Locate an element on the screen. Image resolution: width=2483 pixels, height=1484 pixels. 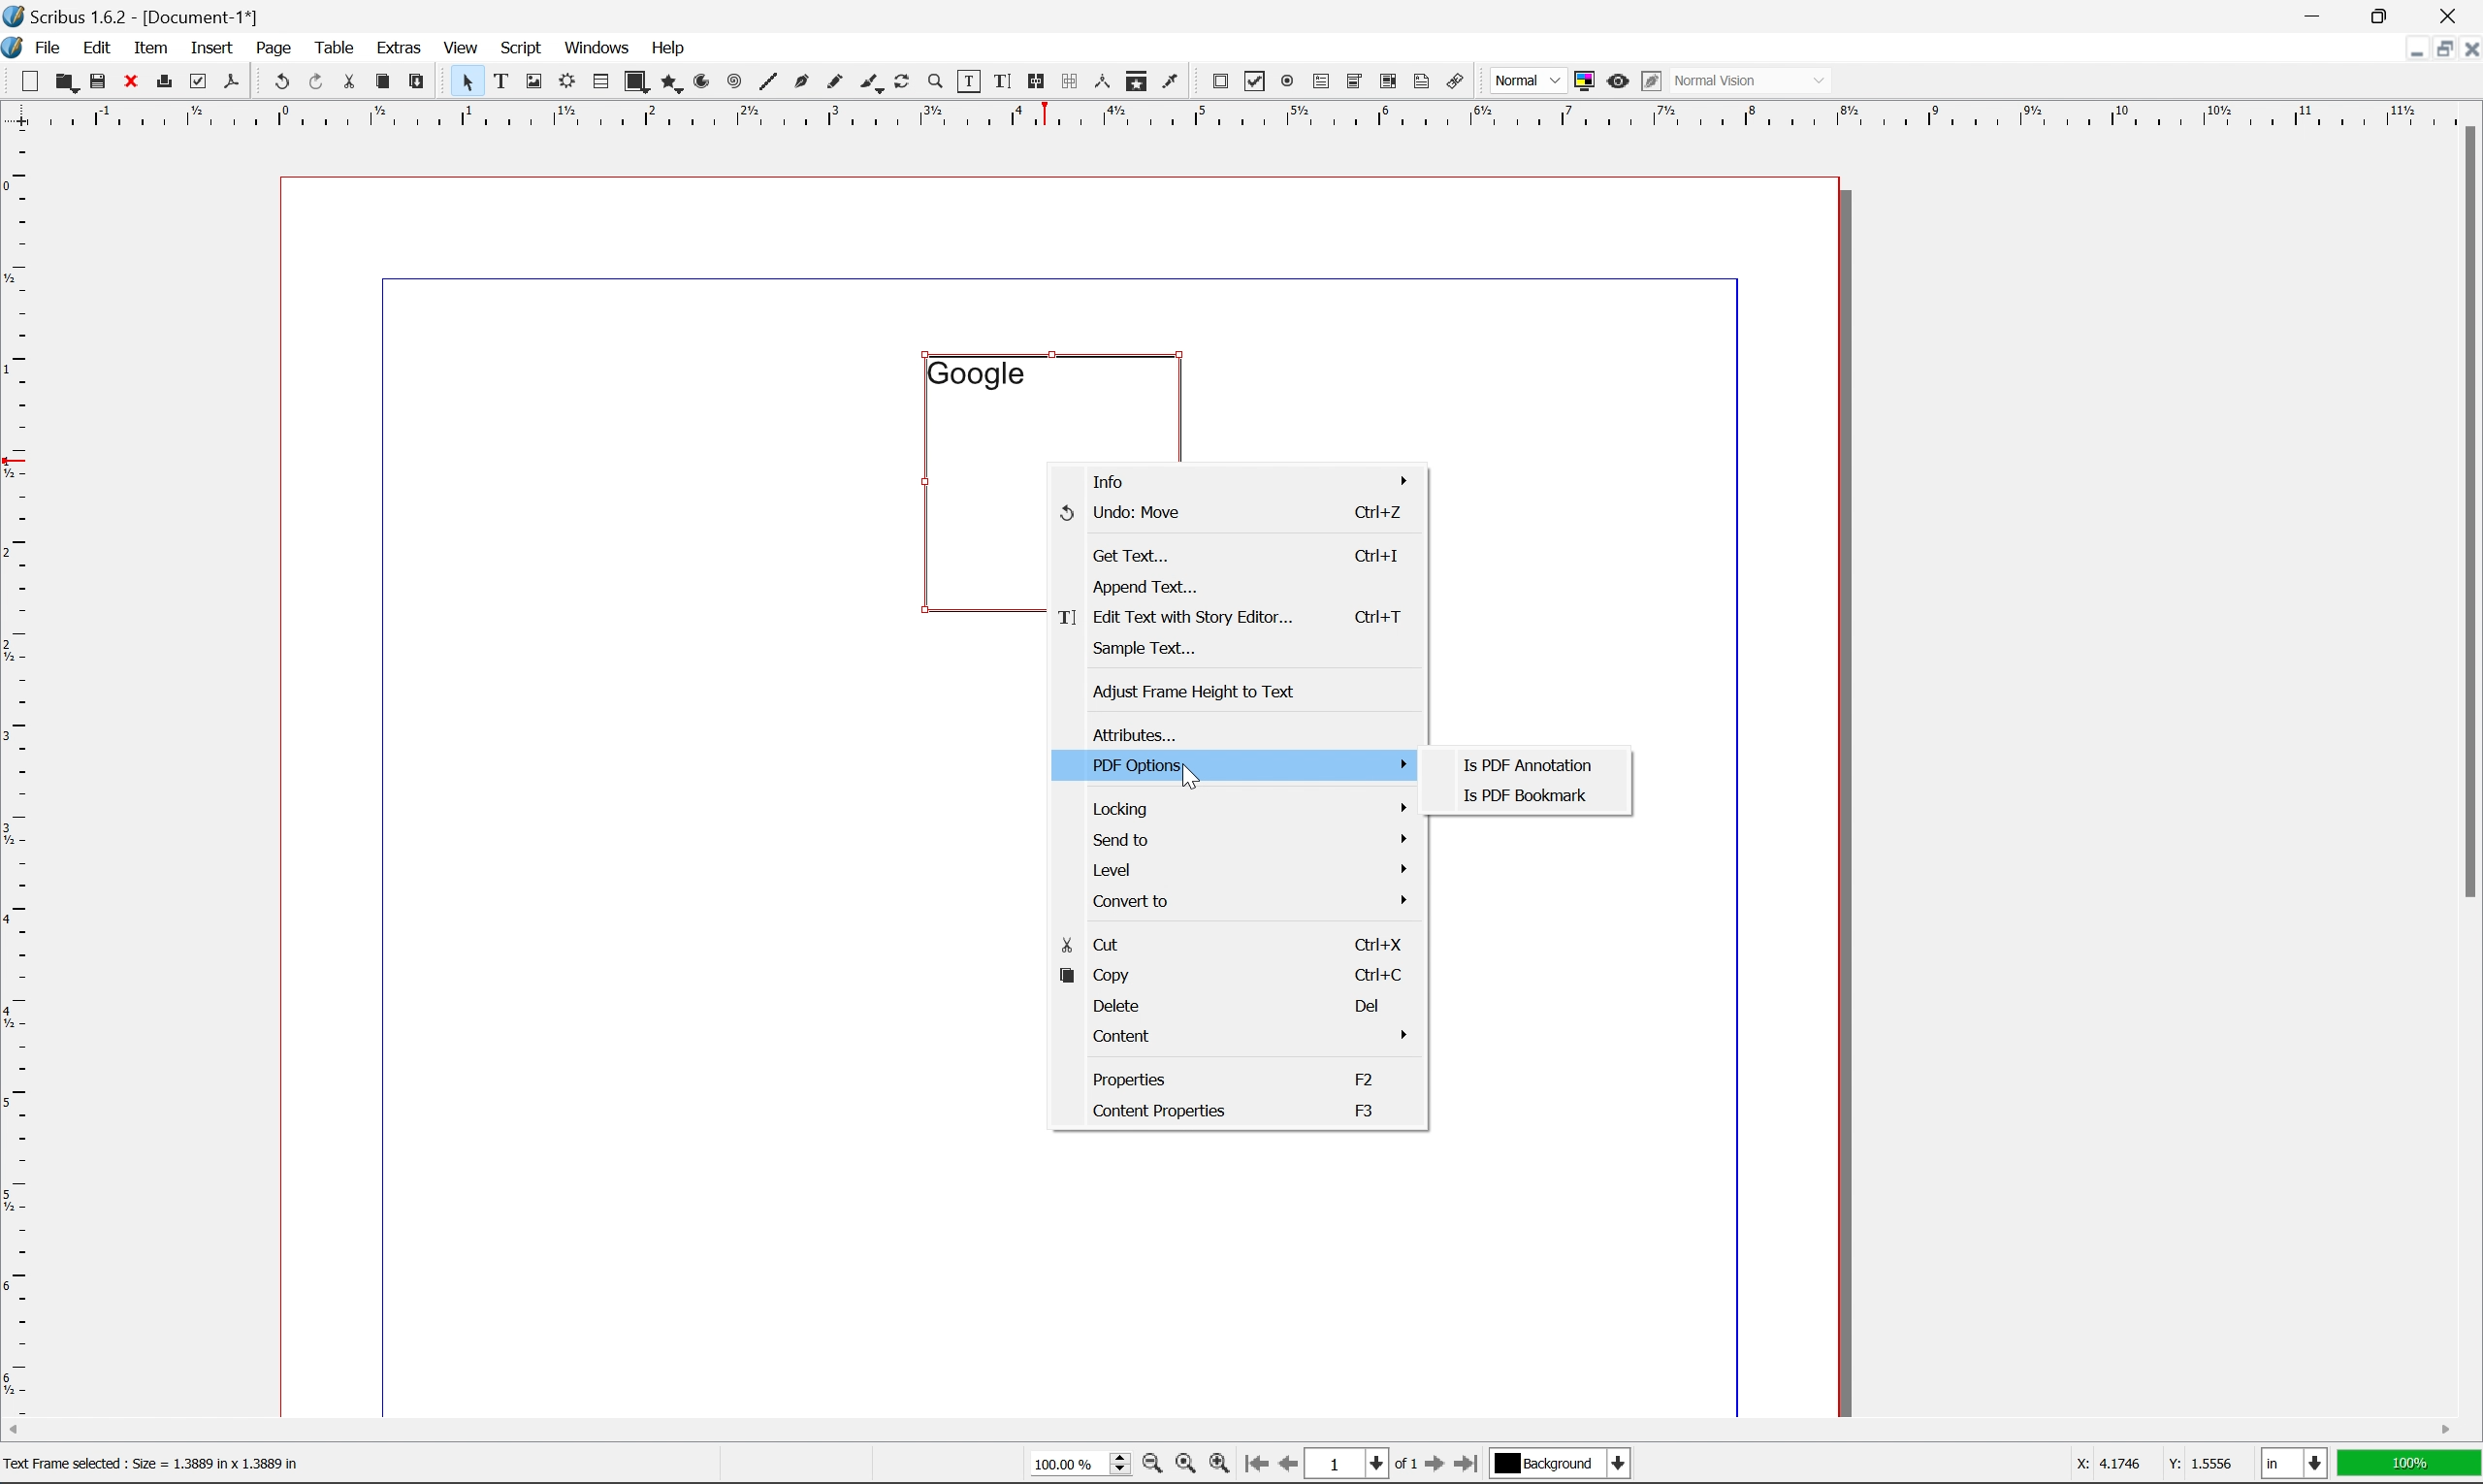
item is located at coordinates (156, 45).